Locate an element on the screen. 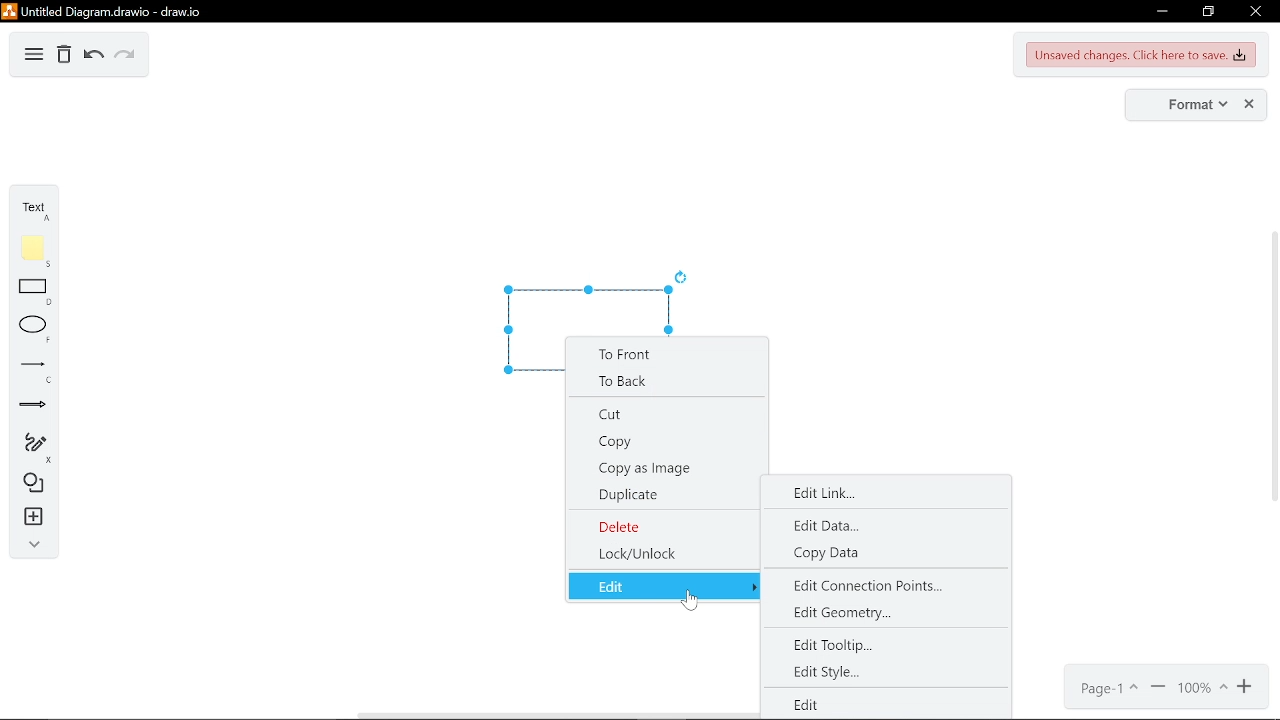 The width and height of the screenshot is (1280, 720). untitled diagram.drawio - draw.io is located at coordinates (119, 9).